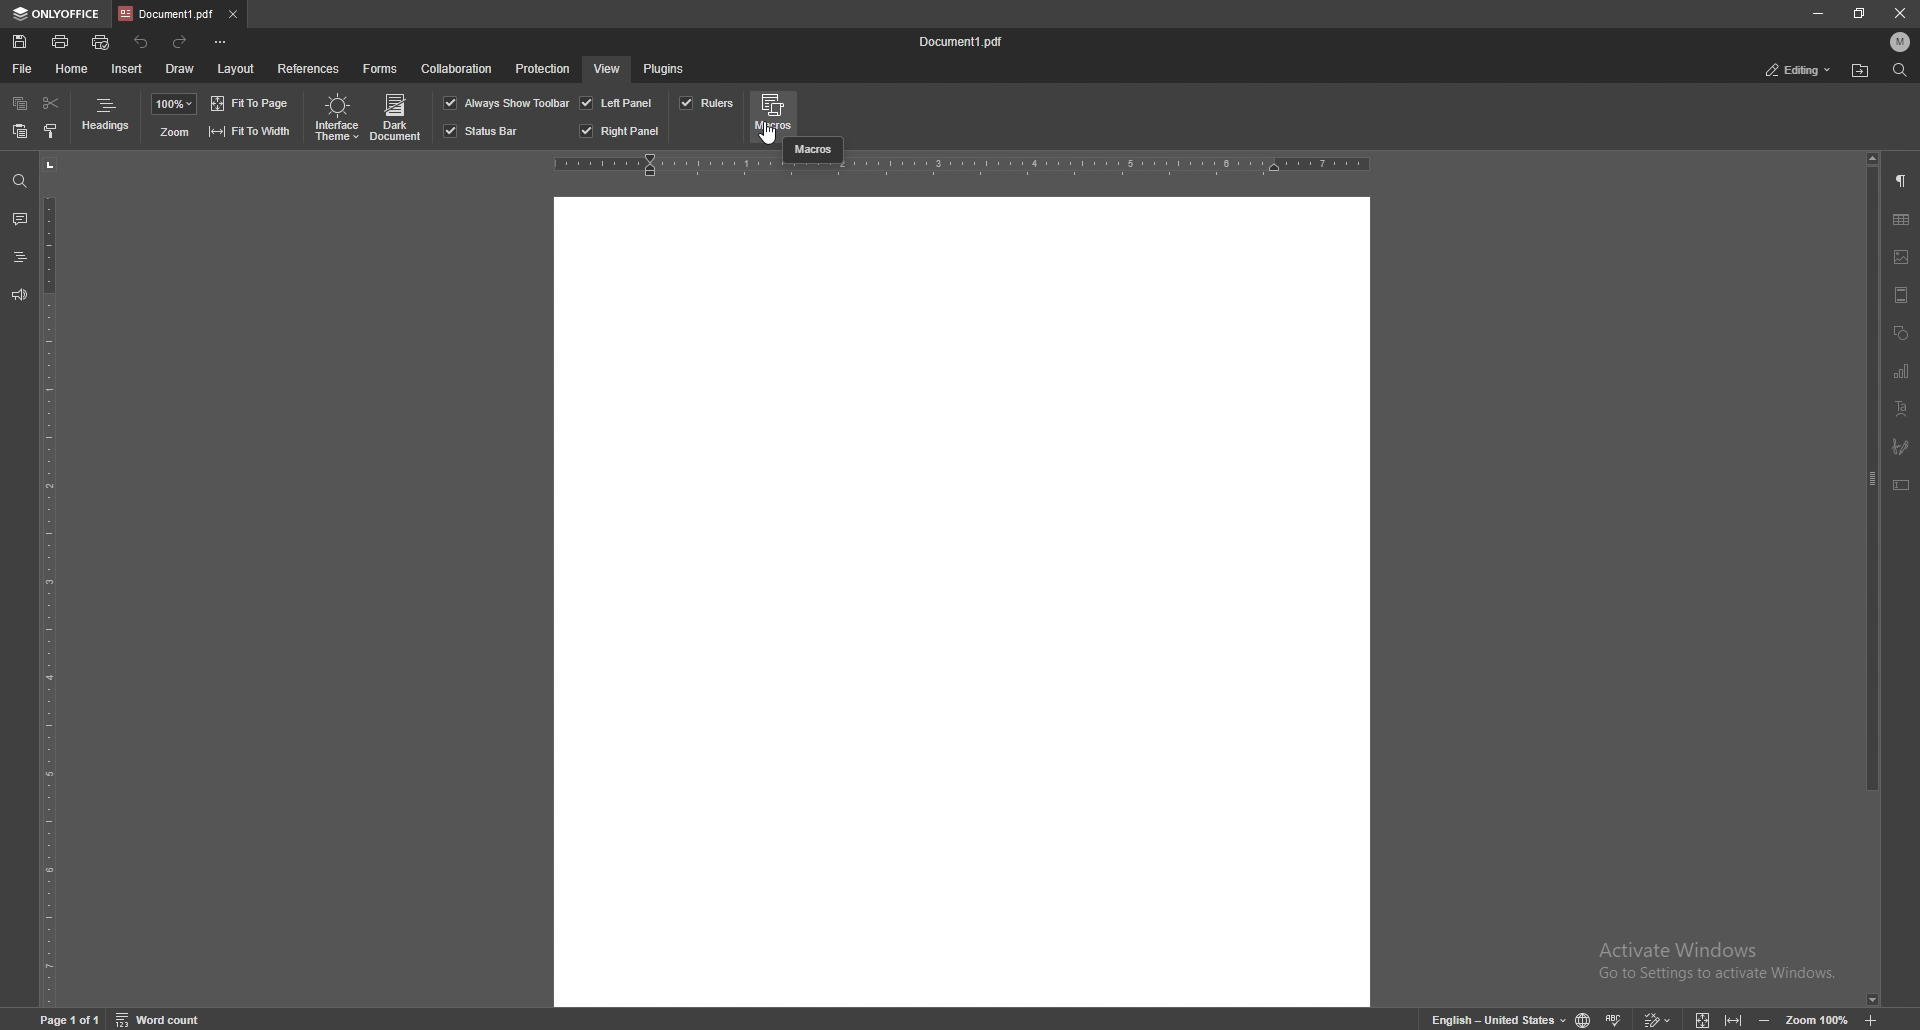 This screenshot has height=1030, width=1920. What do you see at coordinates (1901, 42) in the screenshot?
I see `profile` at bounding box center [1901, 42].